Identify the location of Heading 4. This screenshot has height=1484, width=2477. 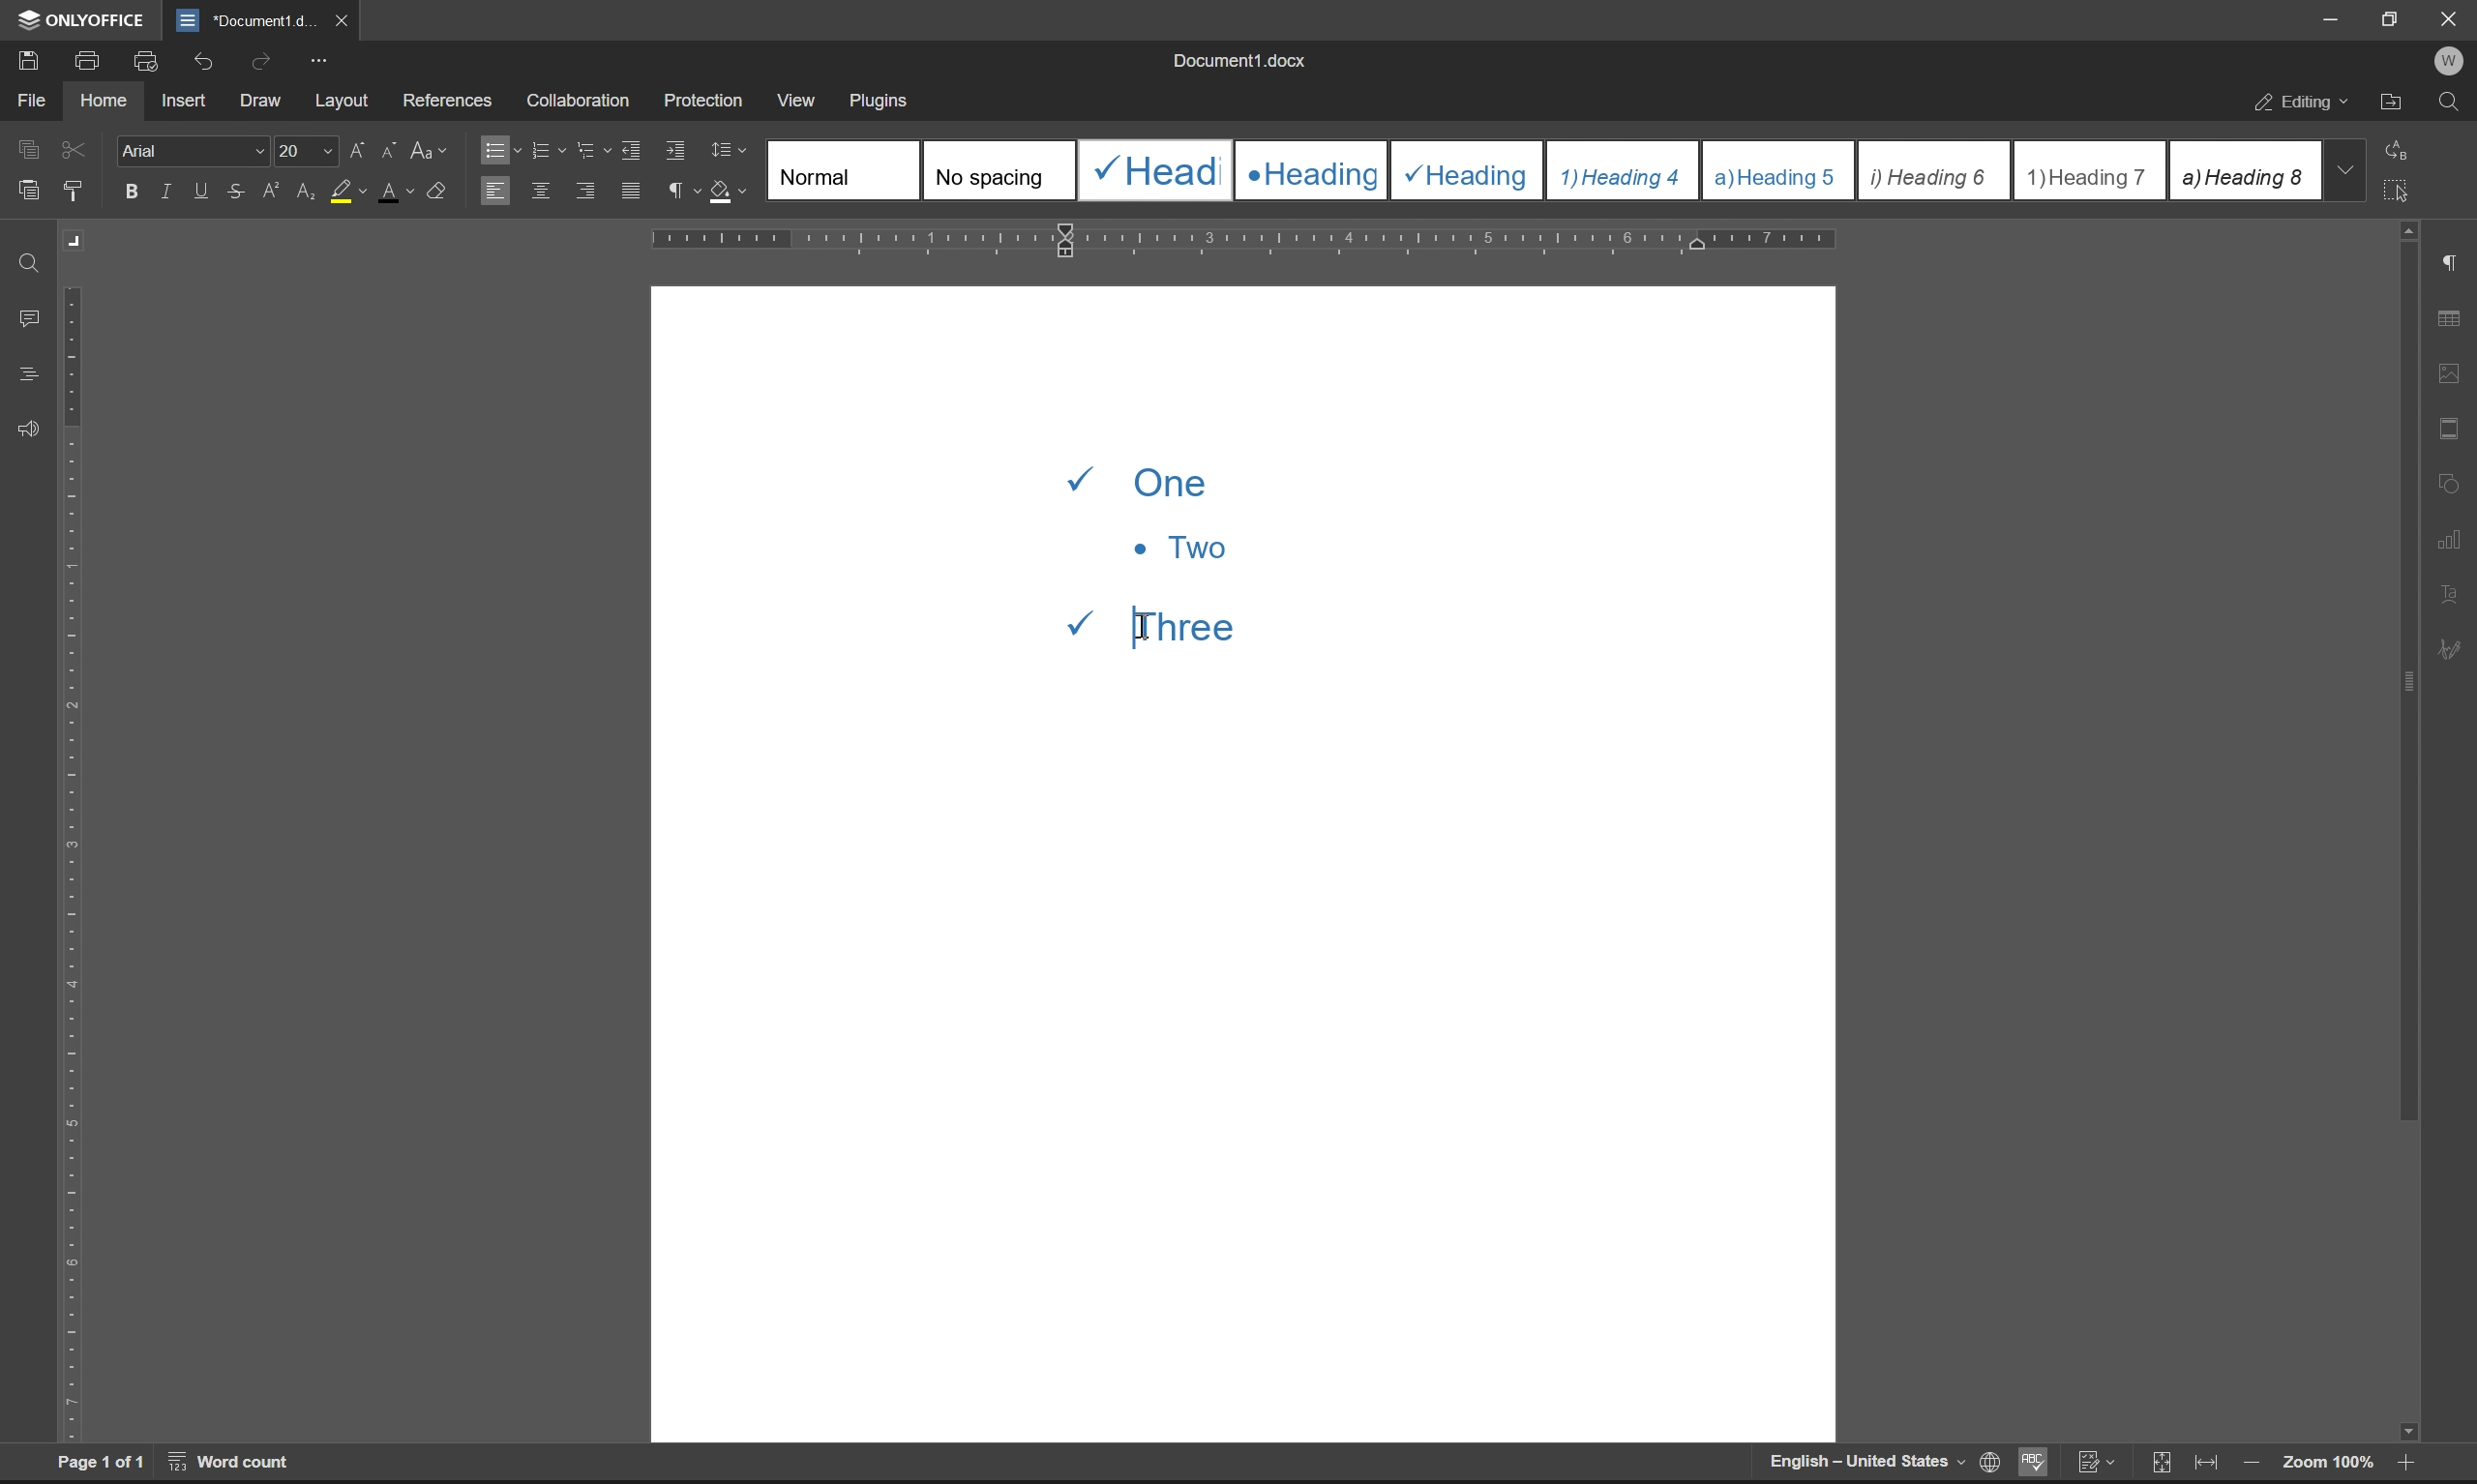
(1624, 171).